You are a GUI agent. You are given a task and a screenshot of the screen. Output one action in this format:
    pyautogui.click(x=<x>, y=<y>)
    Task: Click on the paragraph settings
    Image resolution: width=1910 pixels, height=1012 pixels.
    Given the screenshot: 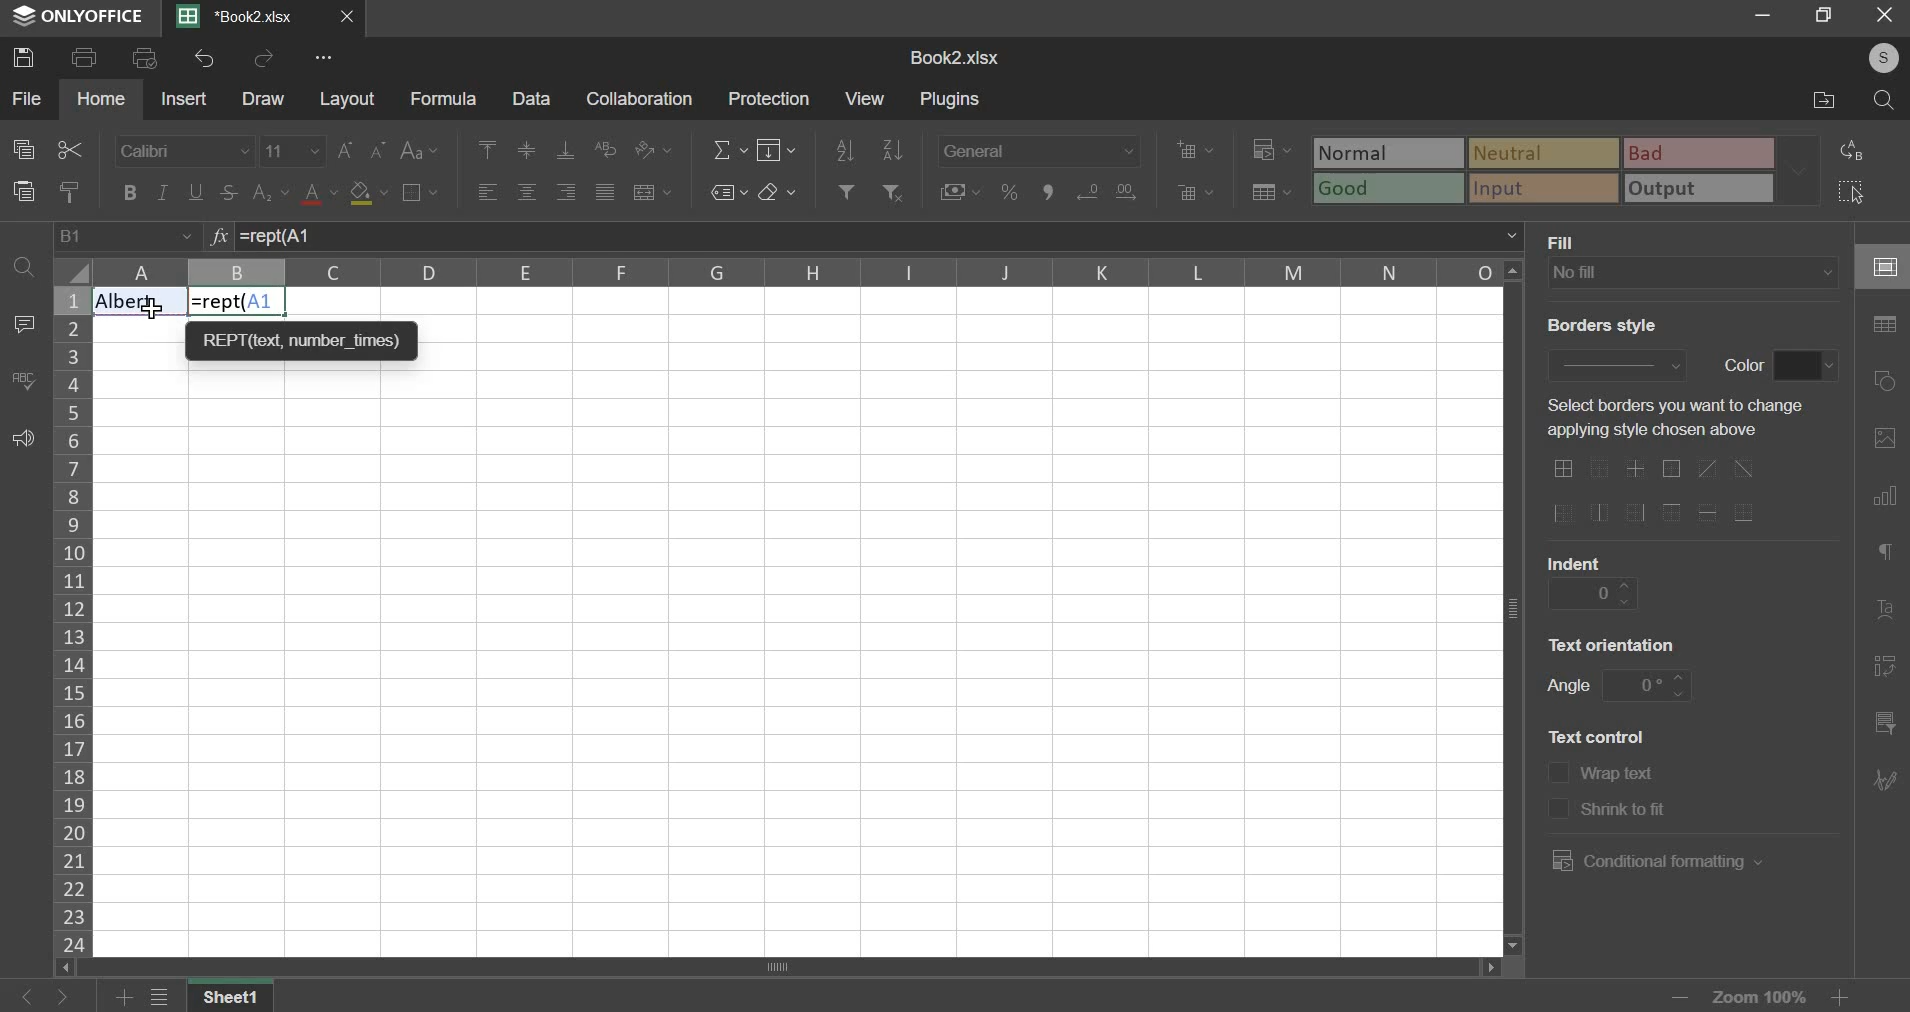 What is the action you would take?
    pyautogui.click(x=1890, y=556)
    